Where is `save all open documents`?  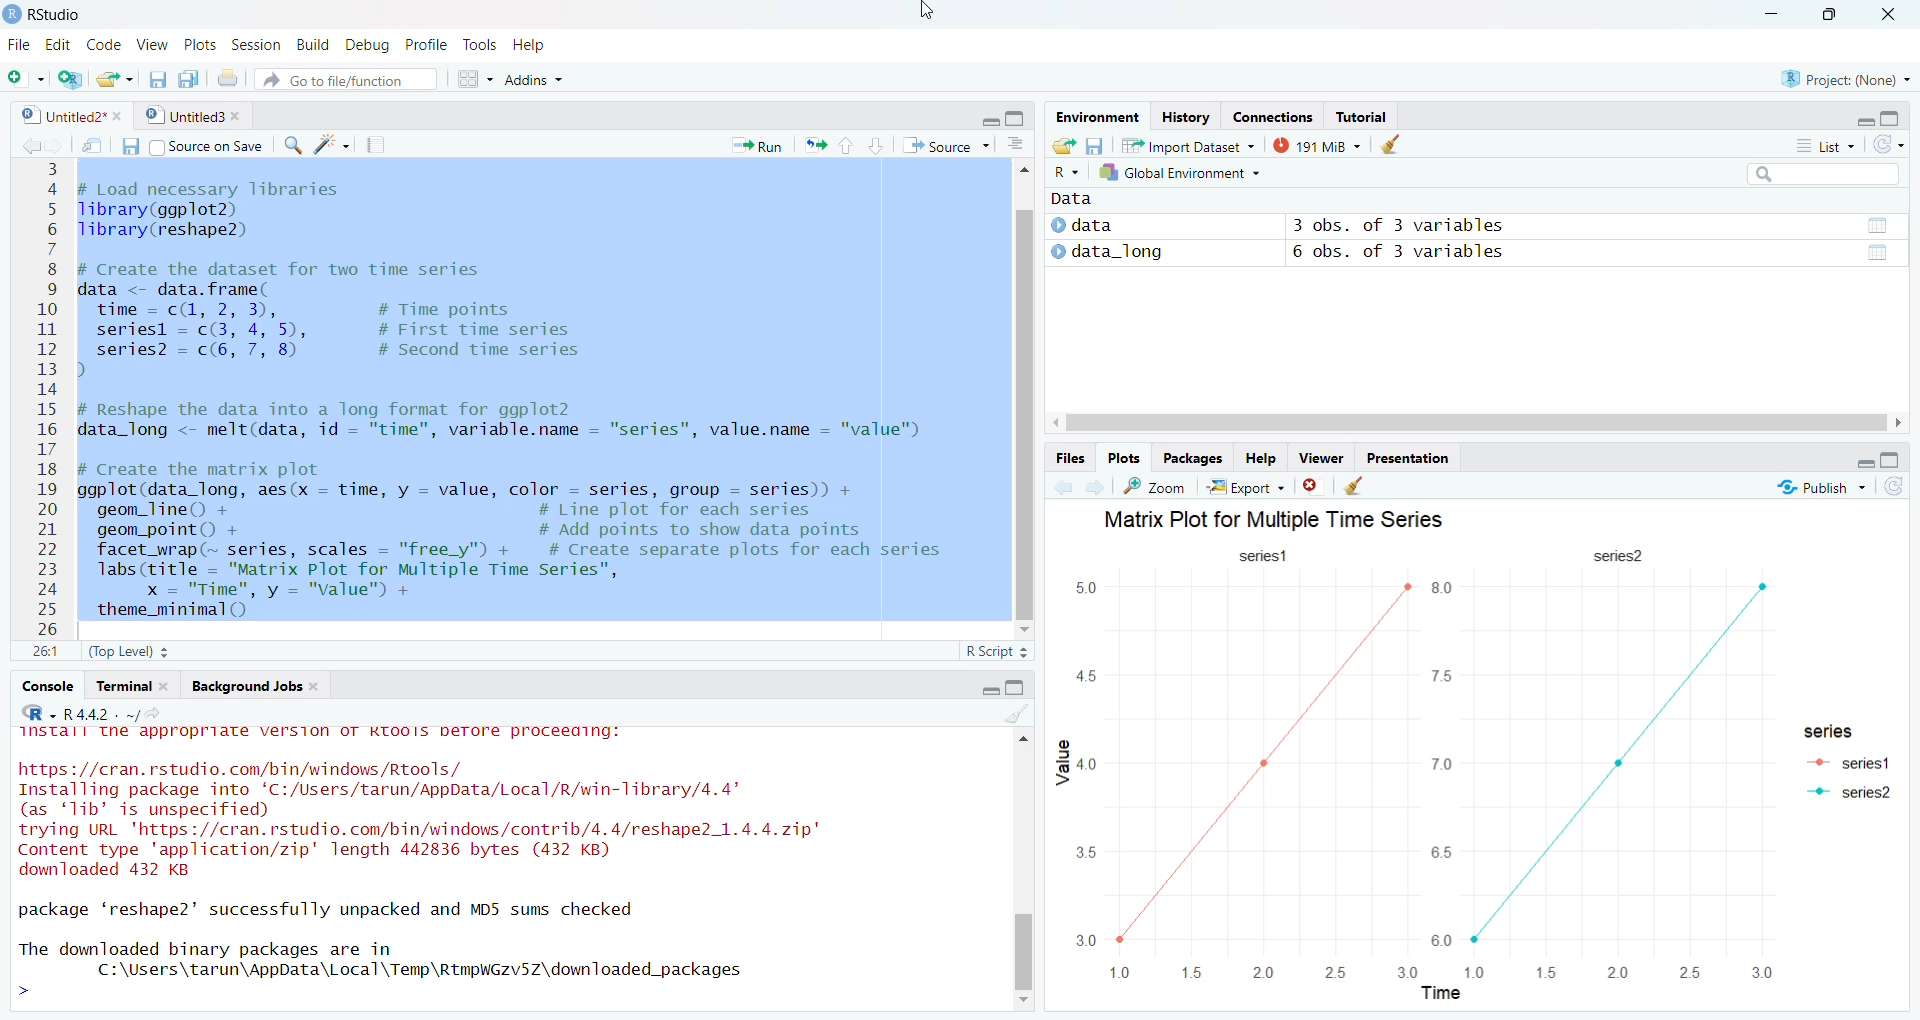
save all open documents is located at coordinates (188, 78).